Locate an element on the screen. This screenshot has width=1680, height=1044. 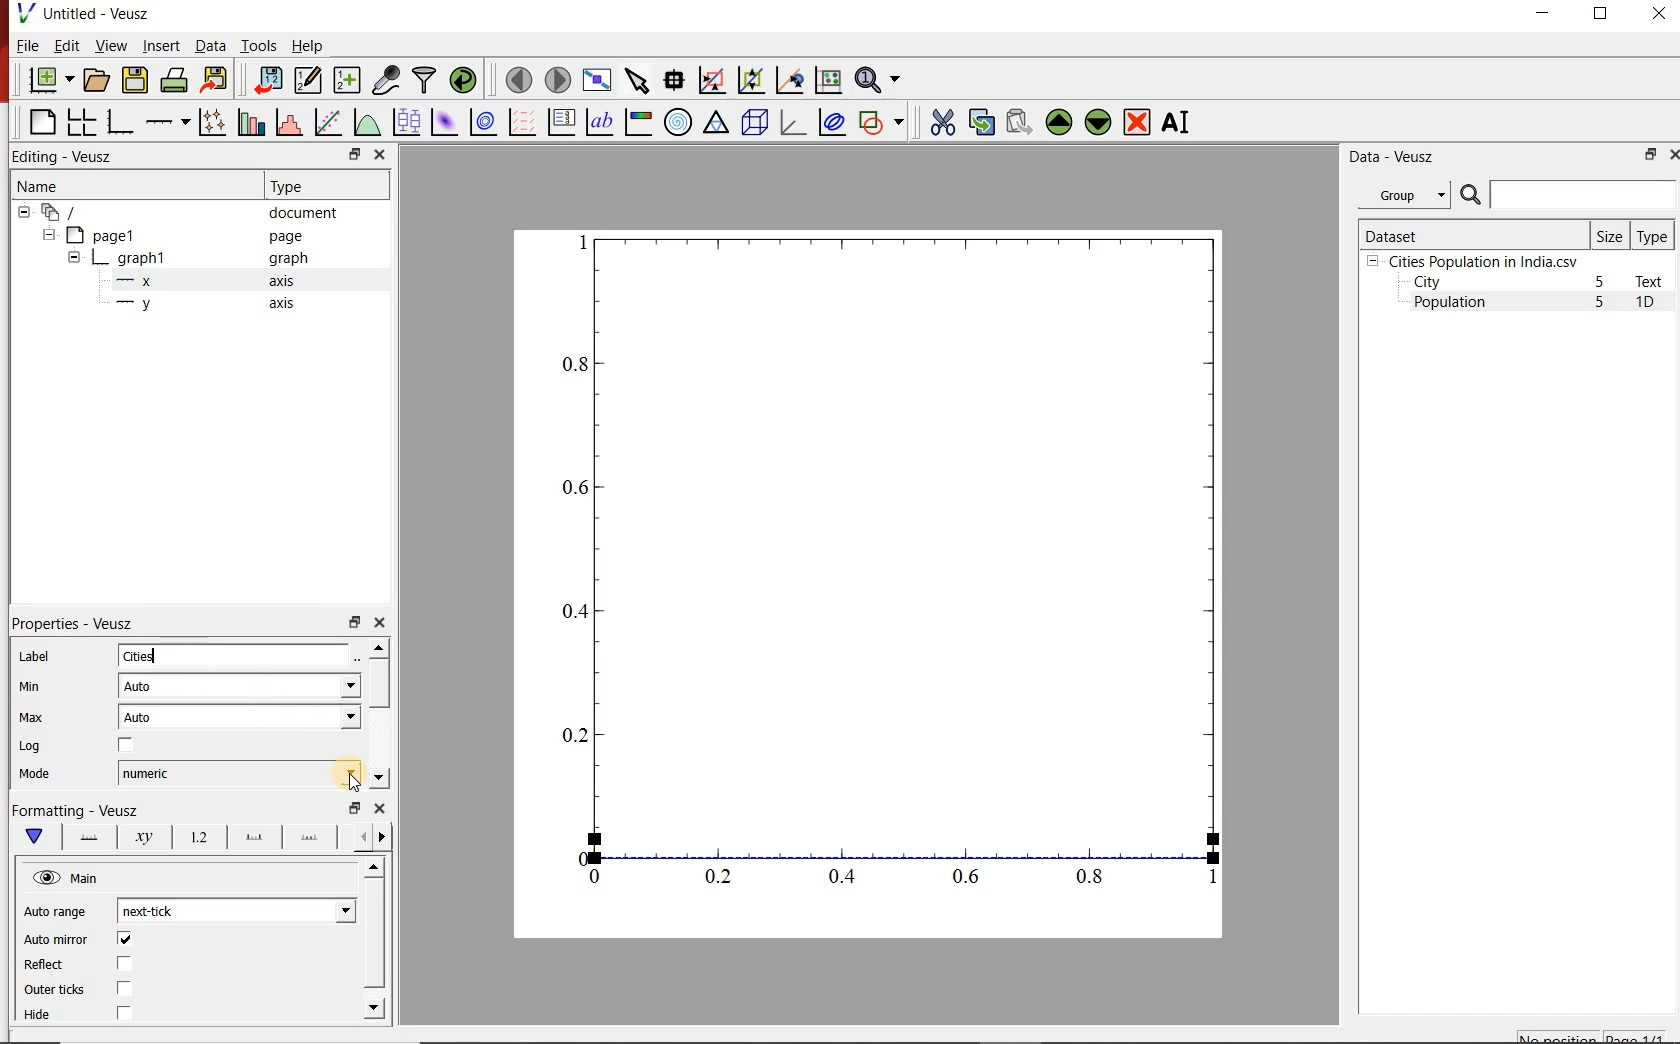
plot box plots is located at coordinates (405, 121).